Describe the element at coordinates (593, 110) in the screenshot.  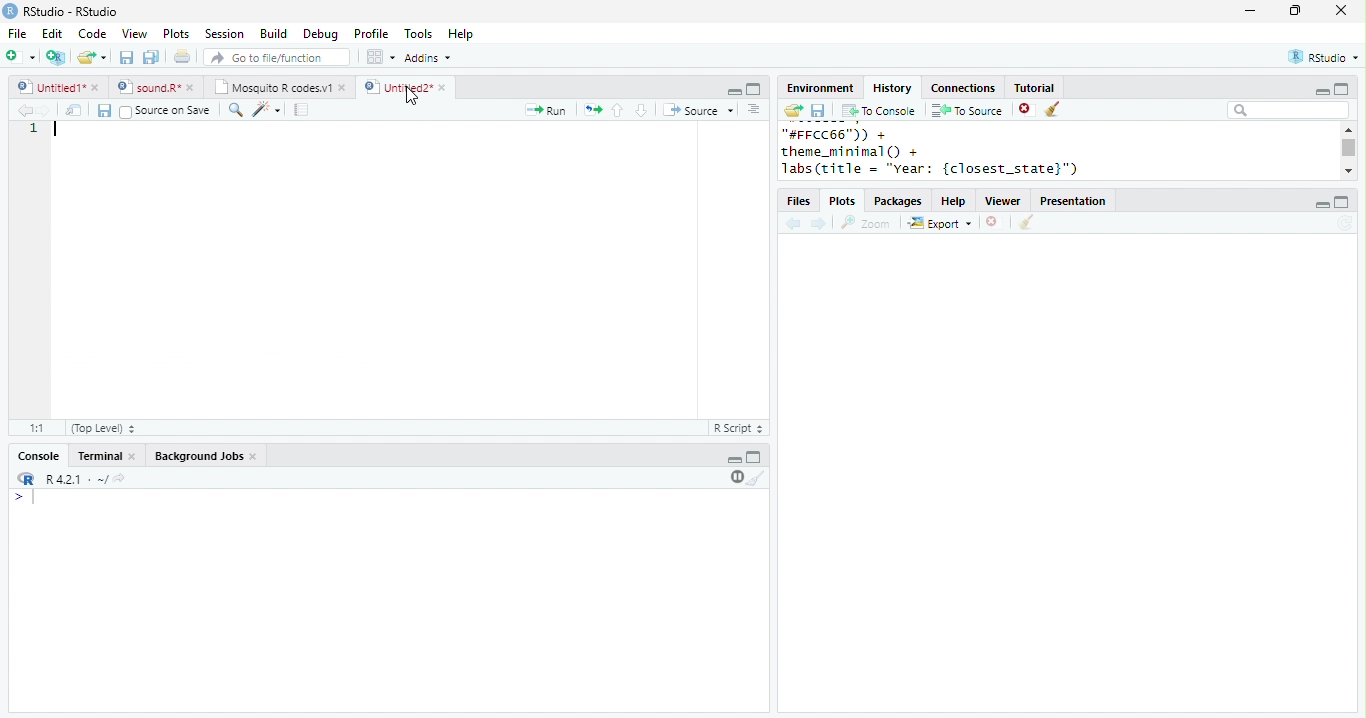
I see `rerun` at that location.